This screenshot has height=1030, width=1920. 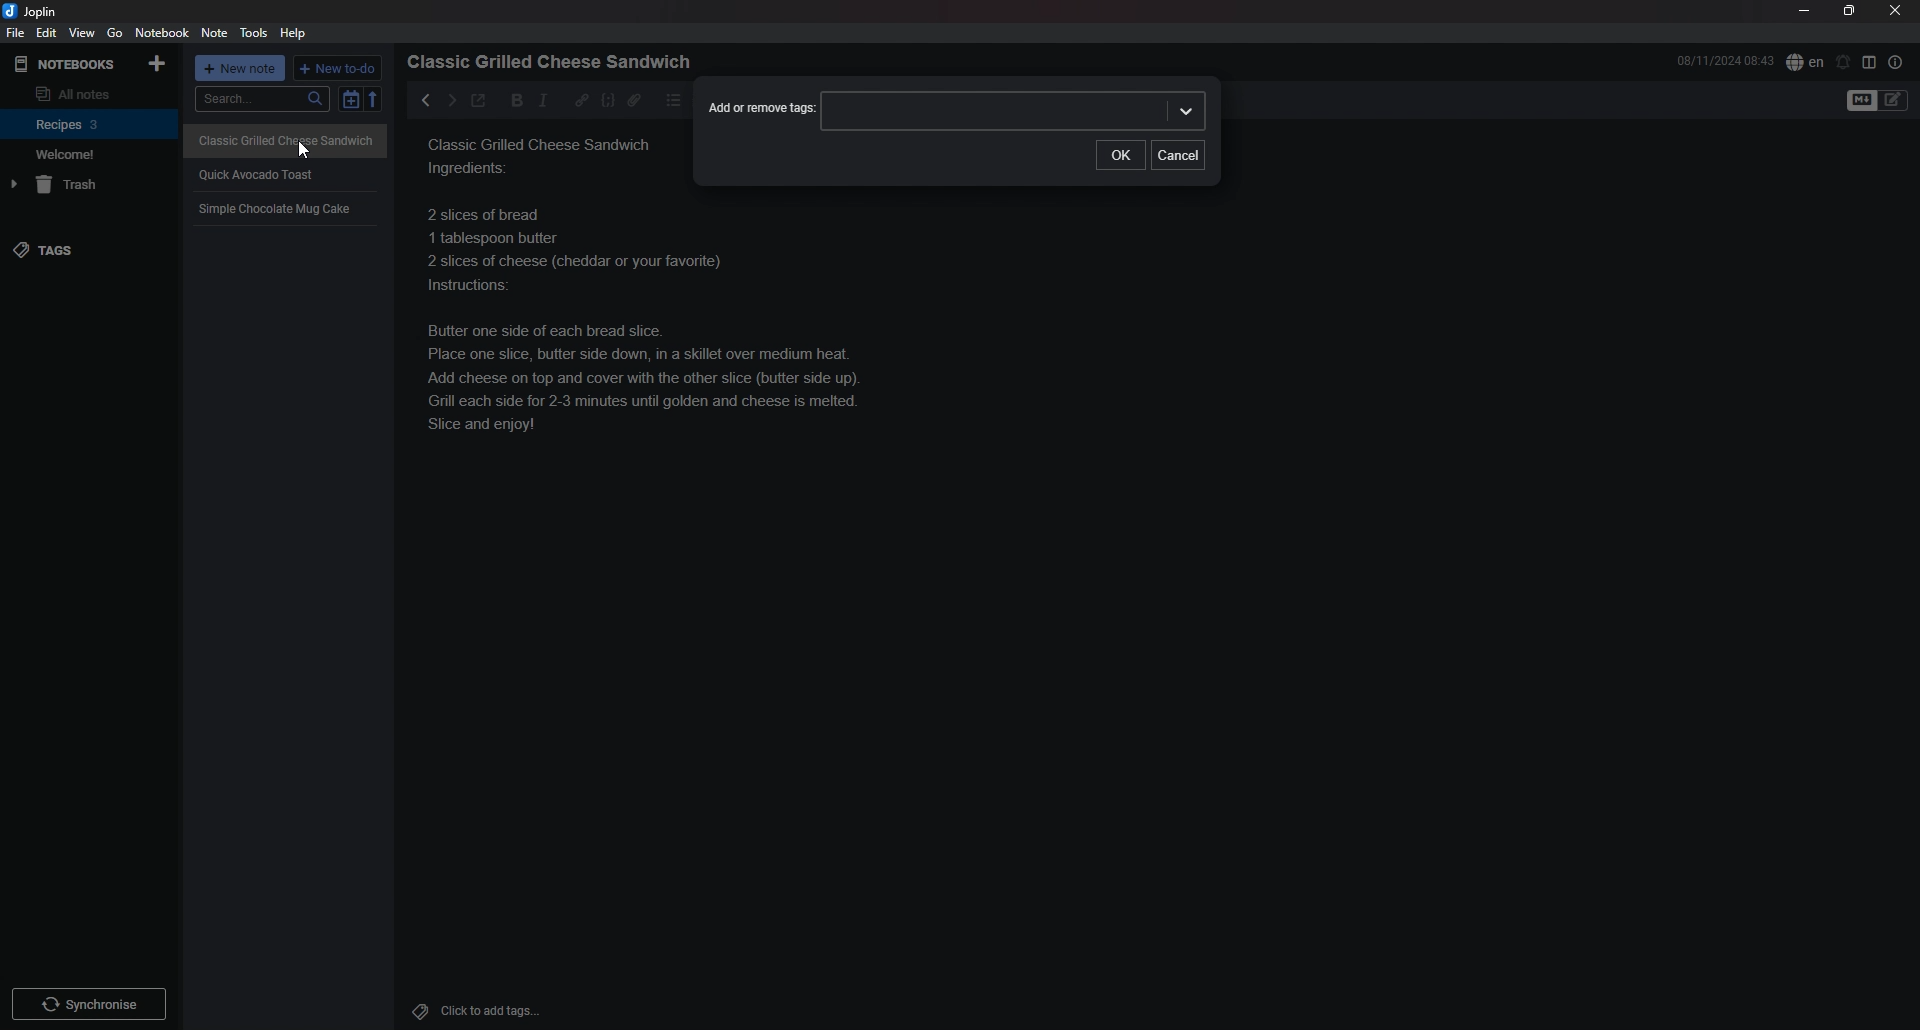 What do you see at coordinates (543, 100) in the screenshot?
I see `italic` at bounding box center [543, 100].